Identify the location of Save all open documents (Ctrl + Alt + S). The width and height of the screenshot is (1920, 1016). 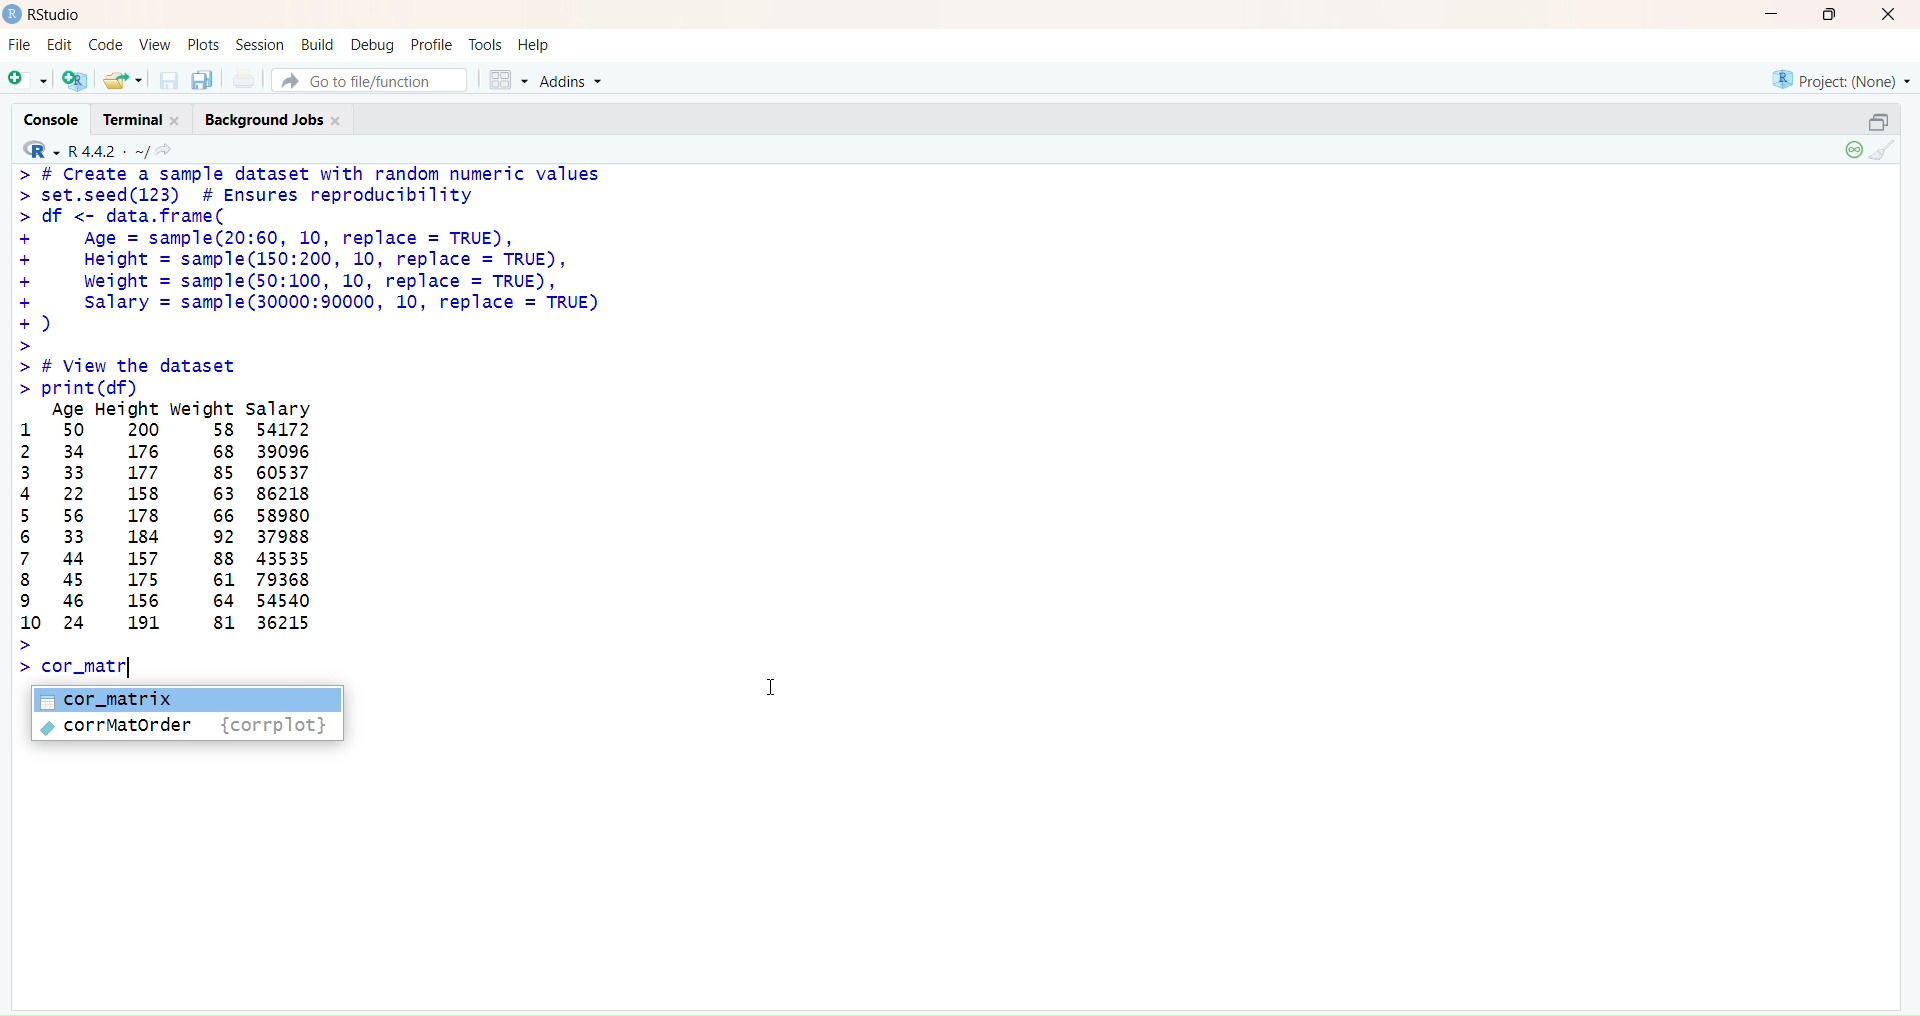
(203, 78).